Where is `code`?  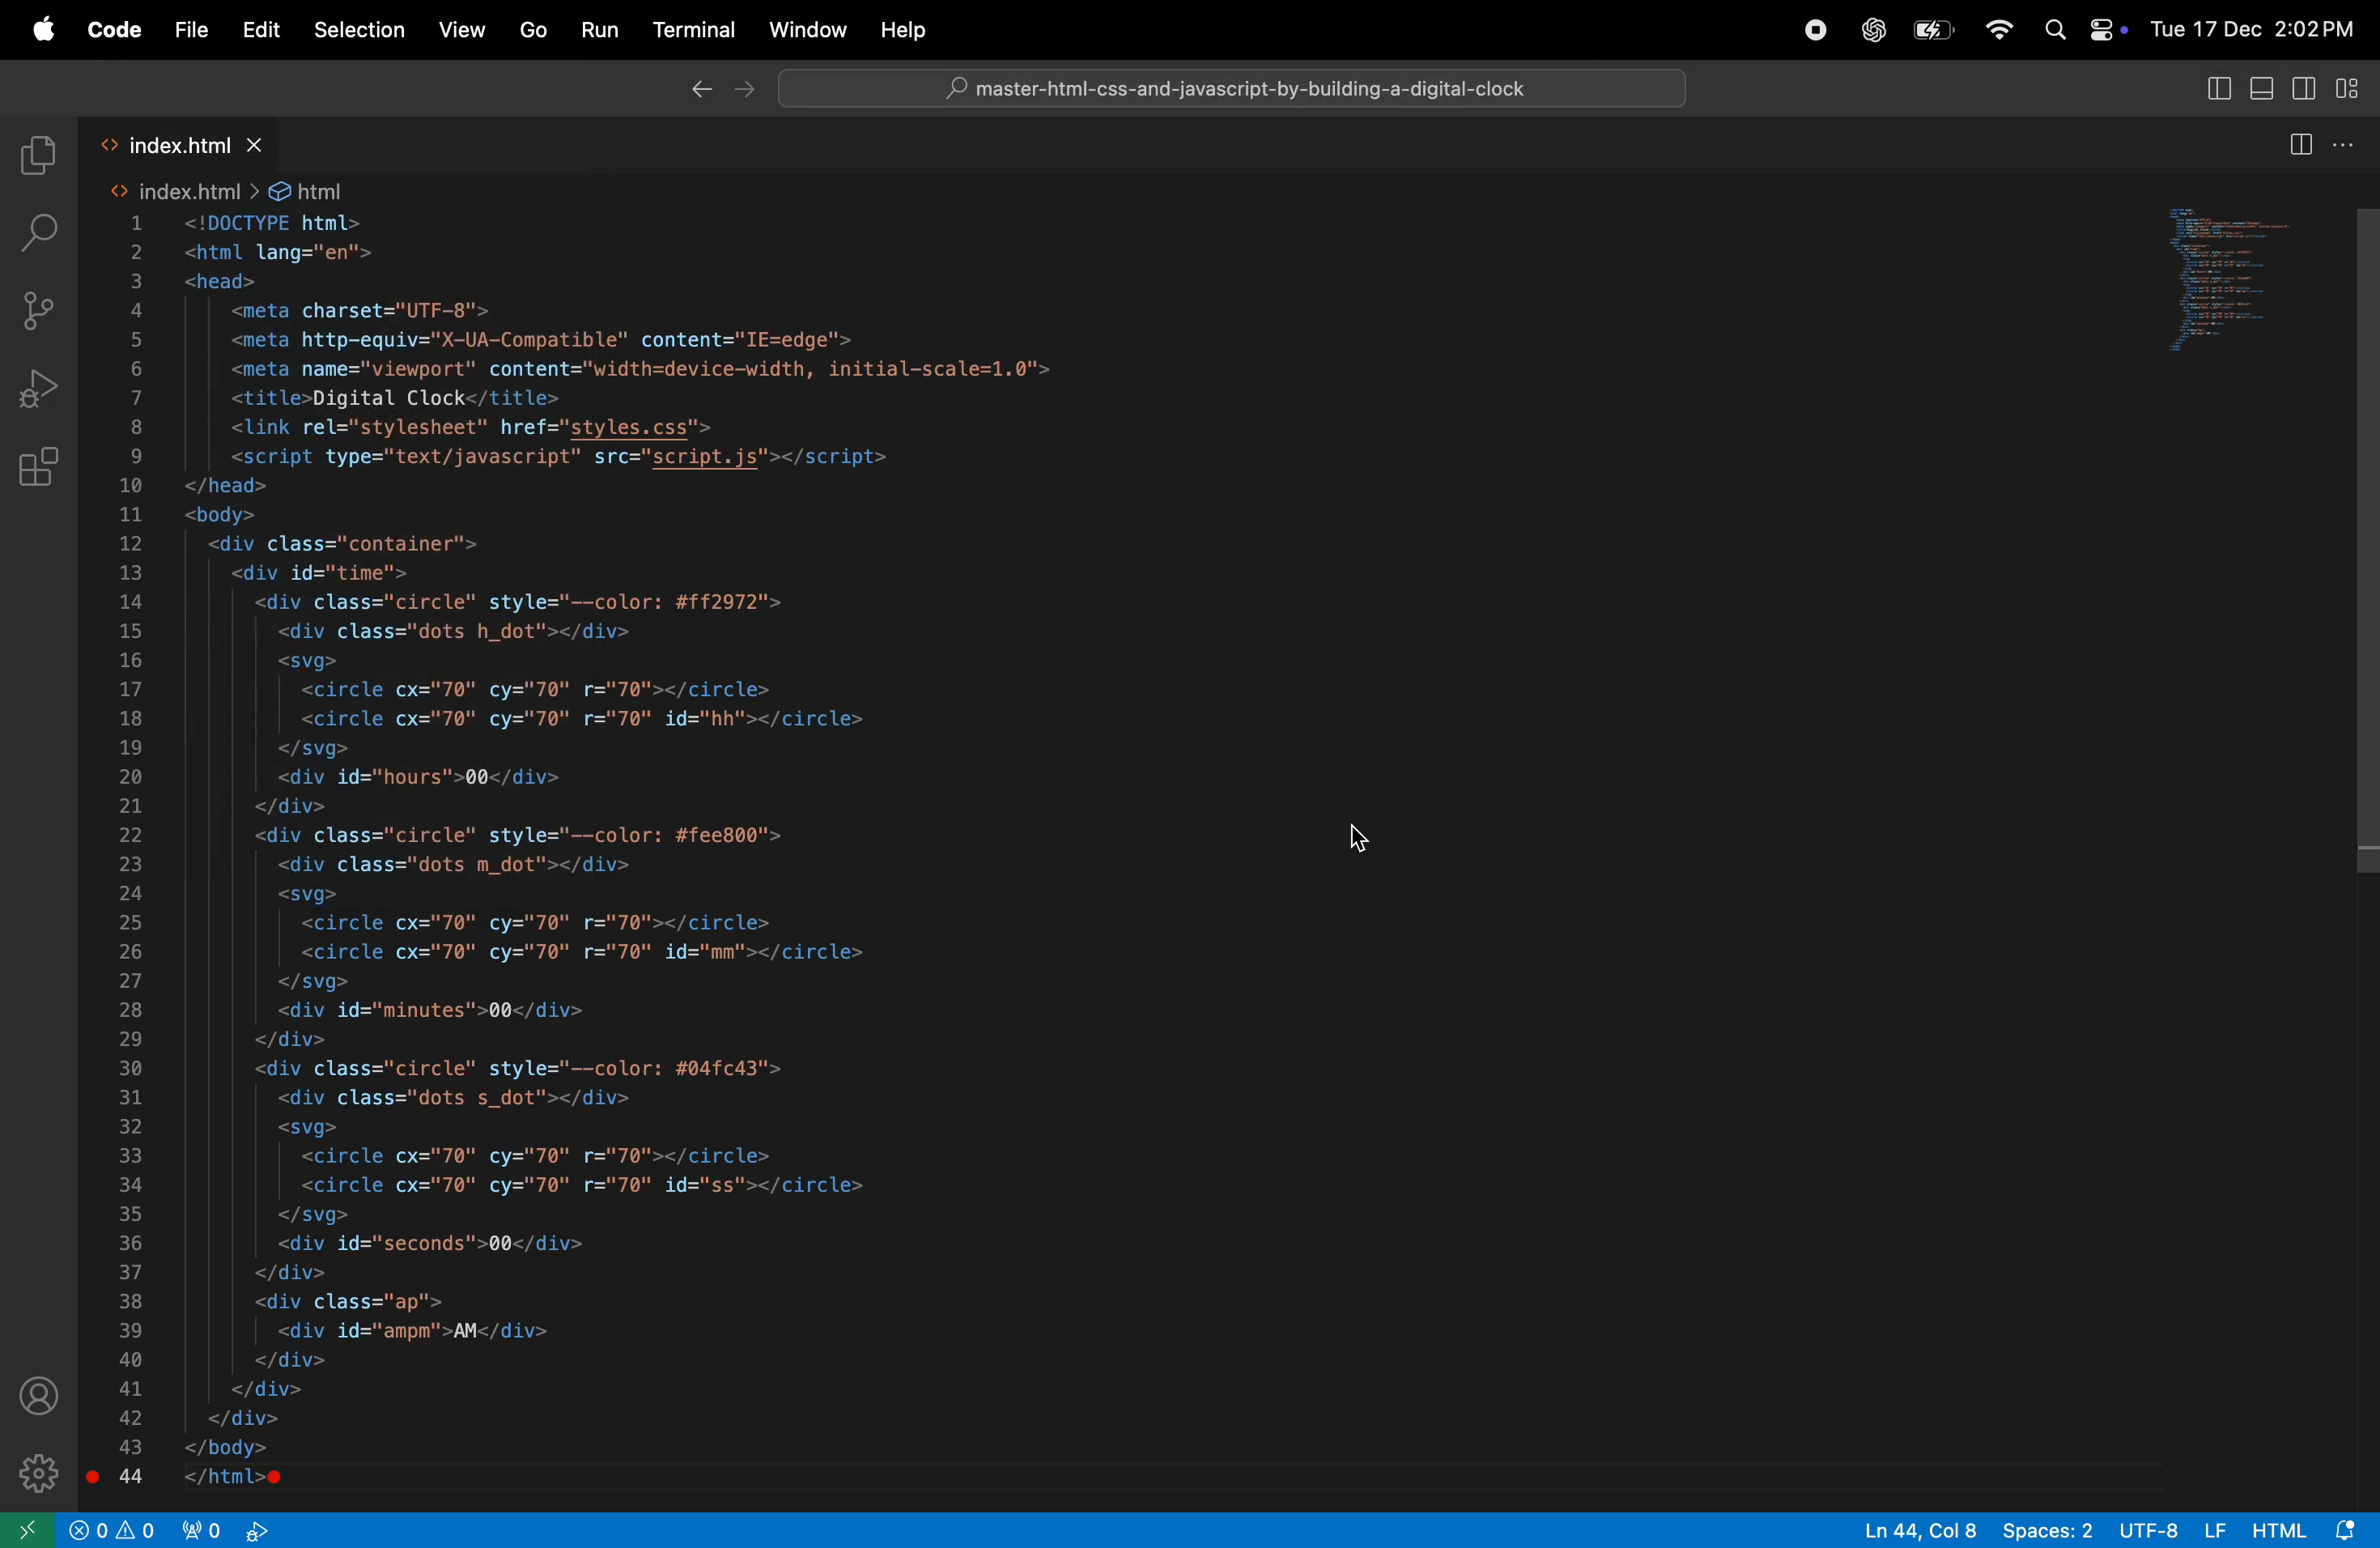
code is located at coordinates (112, 27).